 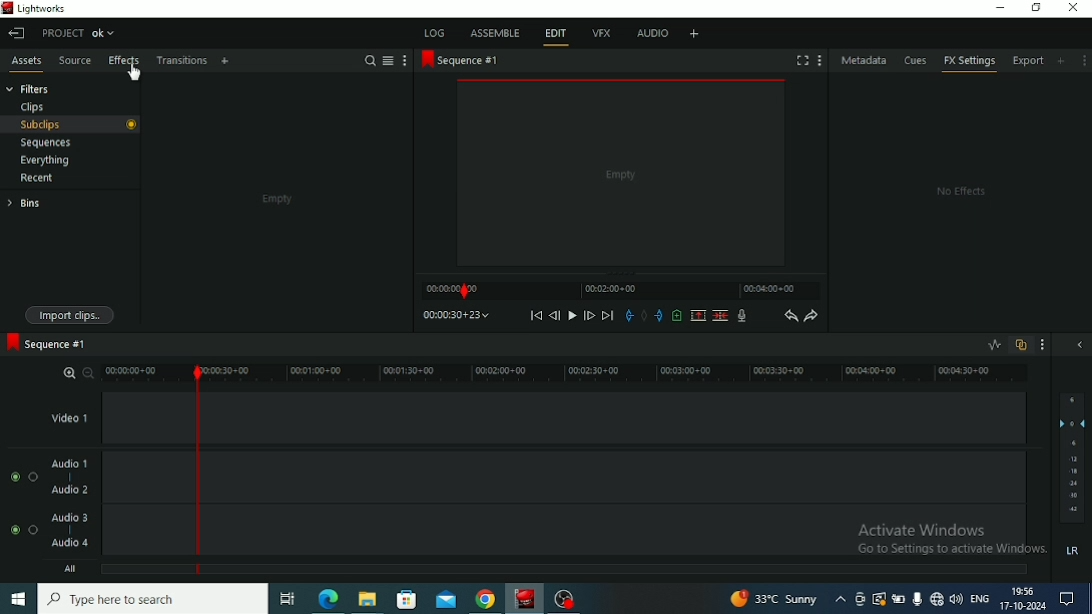 What do you see at coordinates (601, 35) in the screenshot?
I see `VFX` at bounding box center [601, 35].